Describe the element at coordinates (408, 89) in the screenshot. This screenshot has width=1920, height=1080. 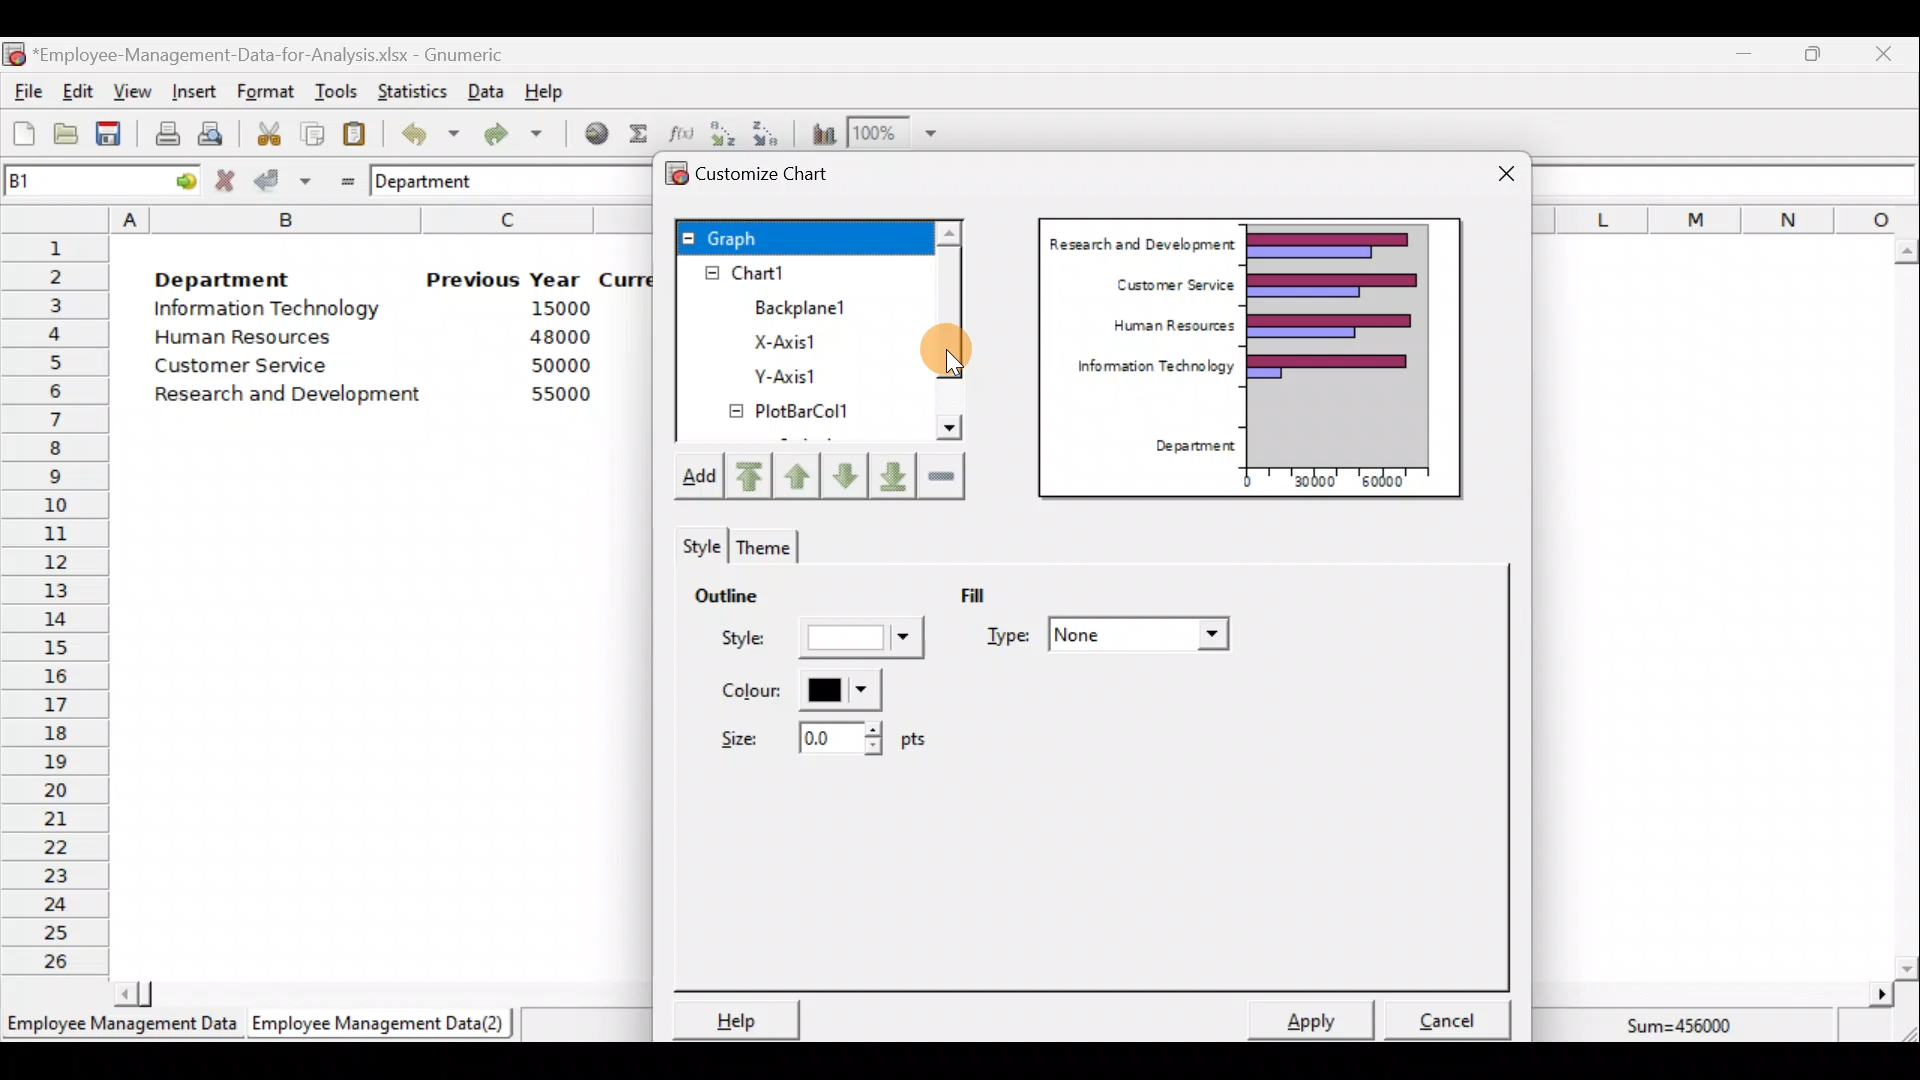
I see `Statistics` at that location.